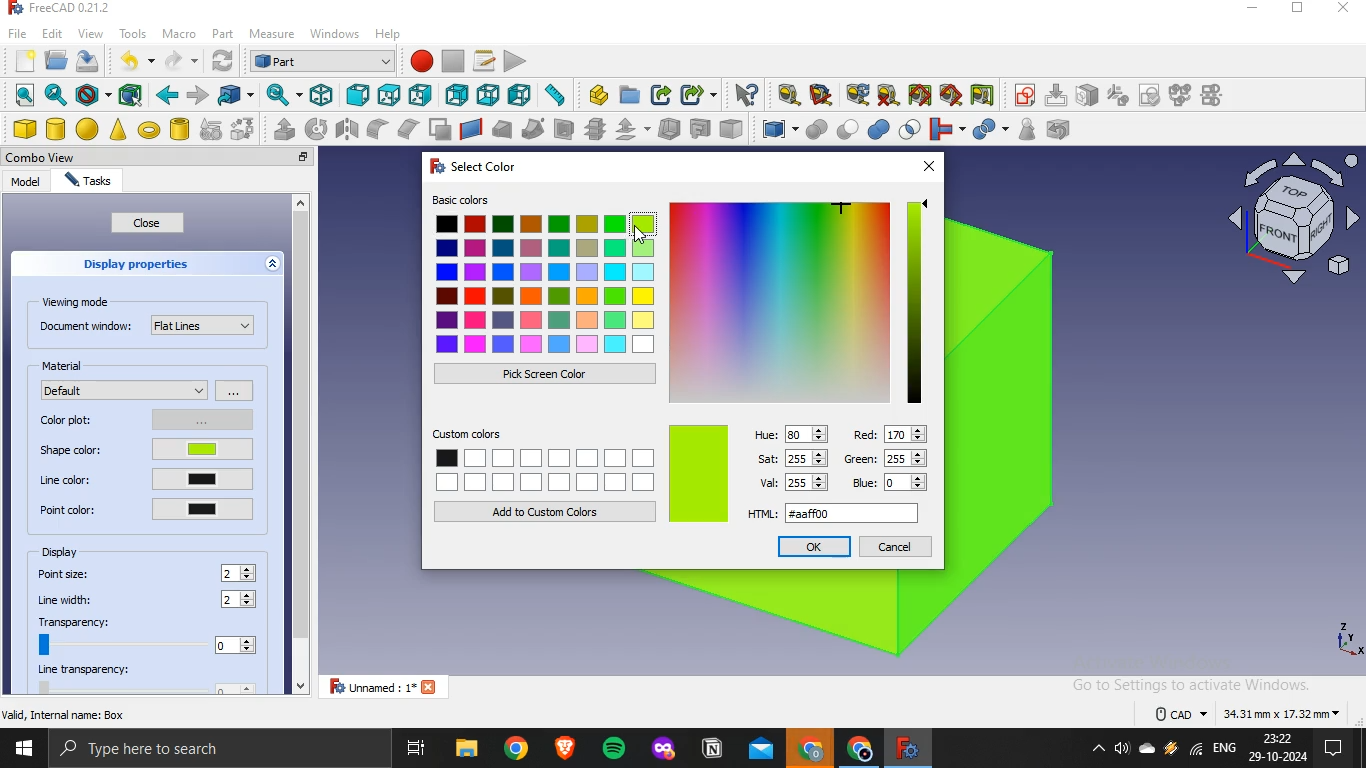 This screenshot has width=1366, height=768. I want to click on stop macro recording, so click(453, 61).